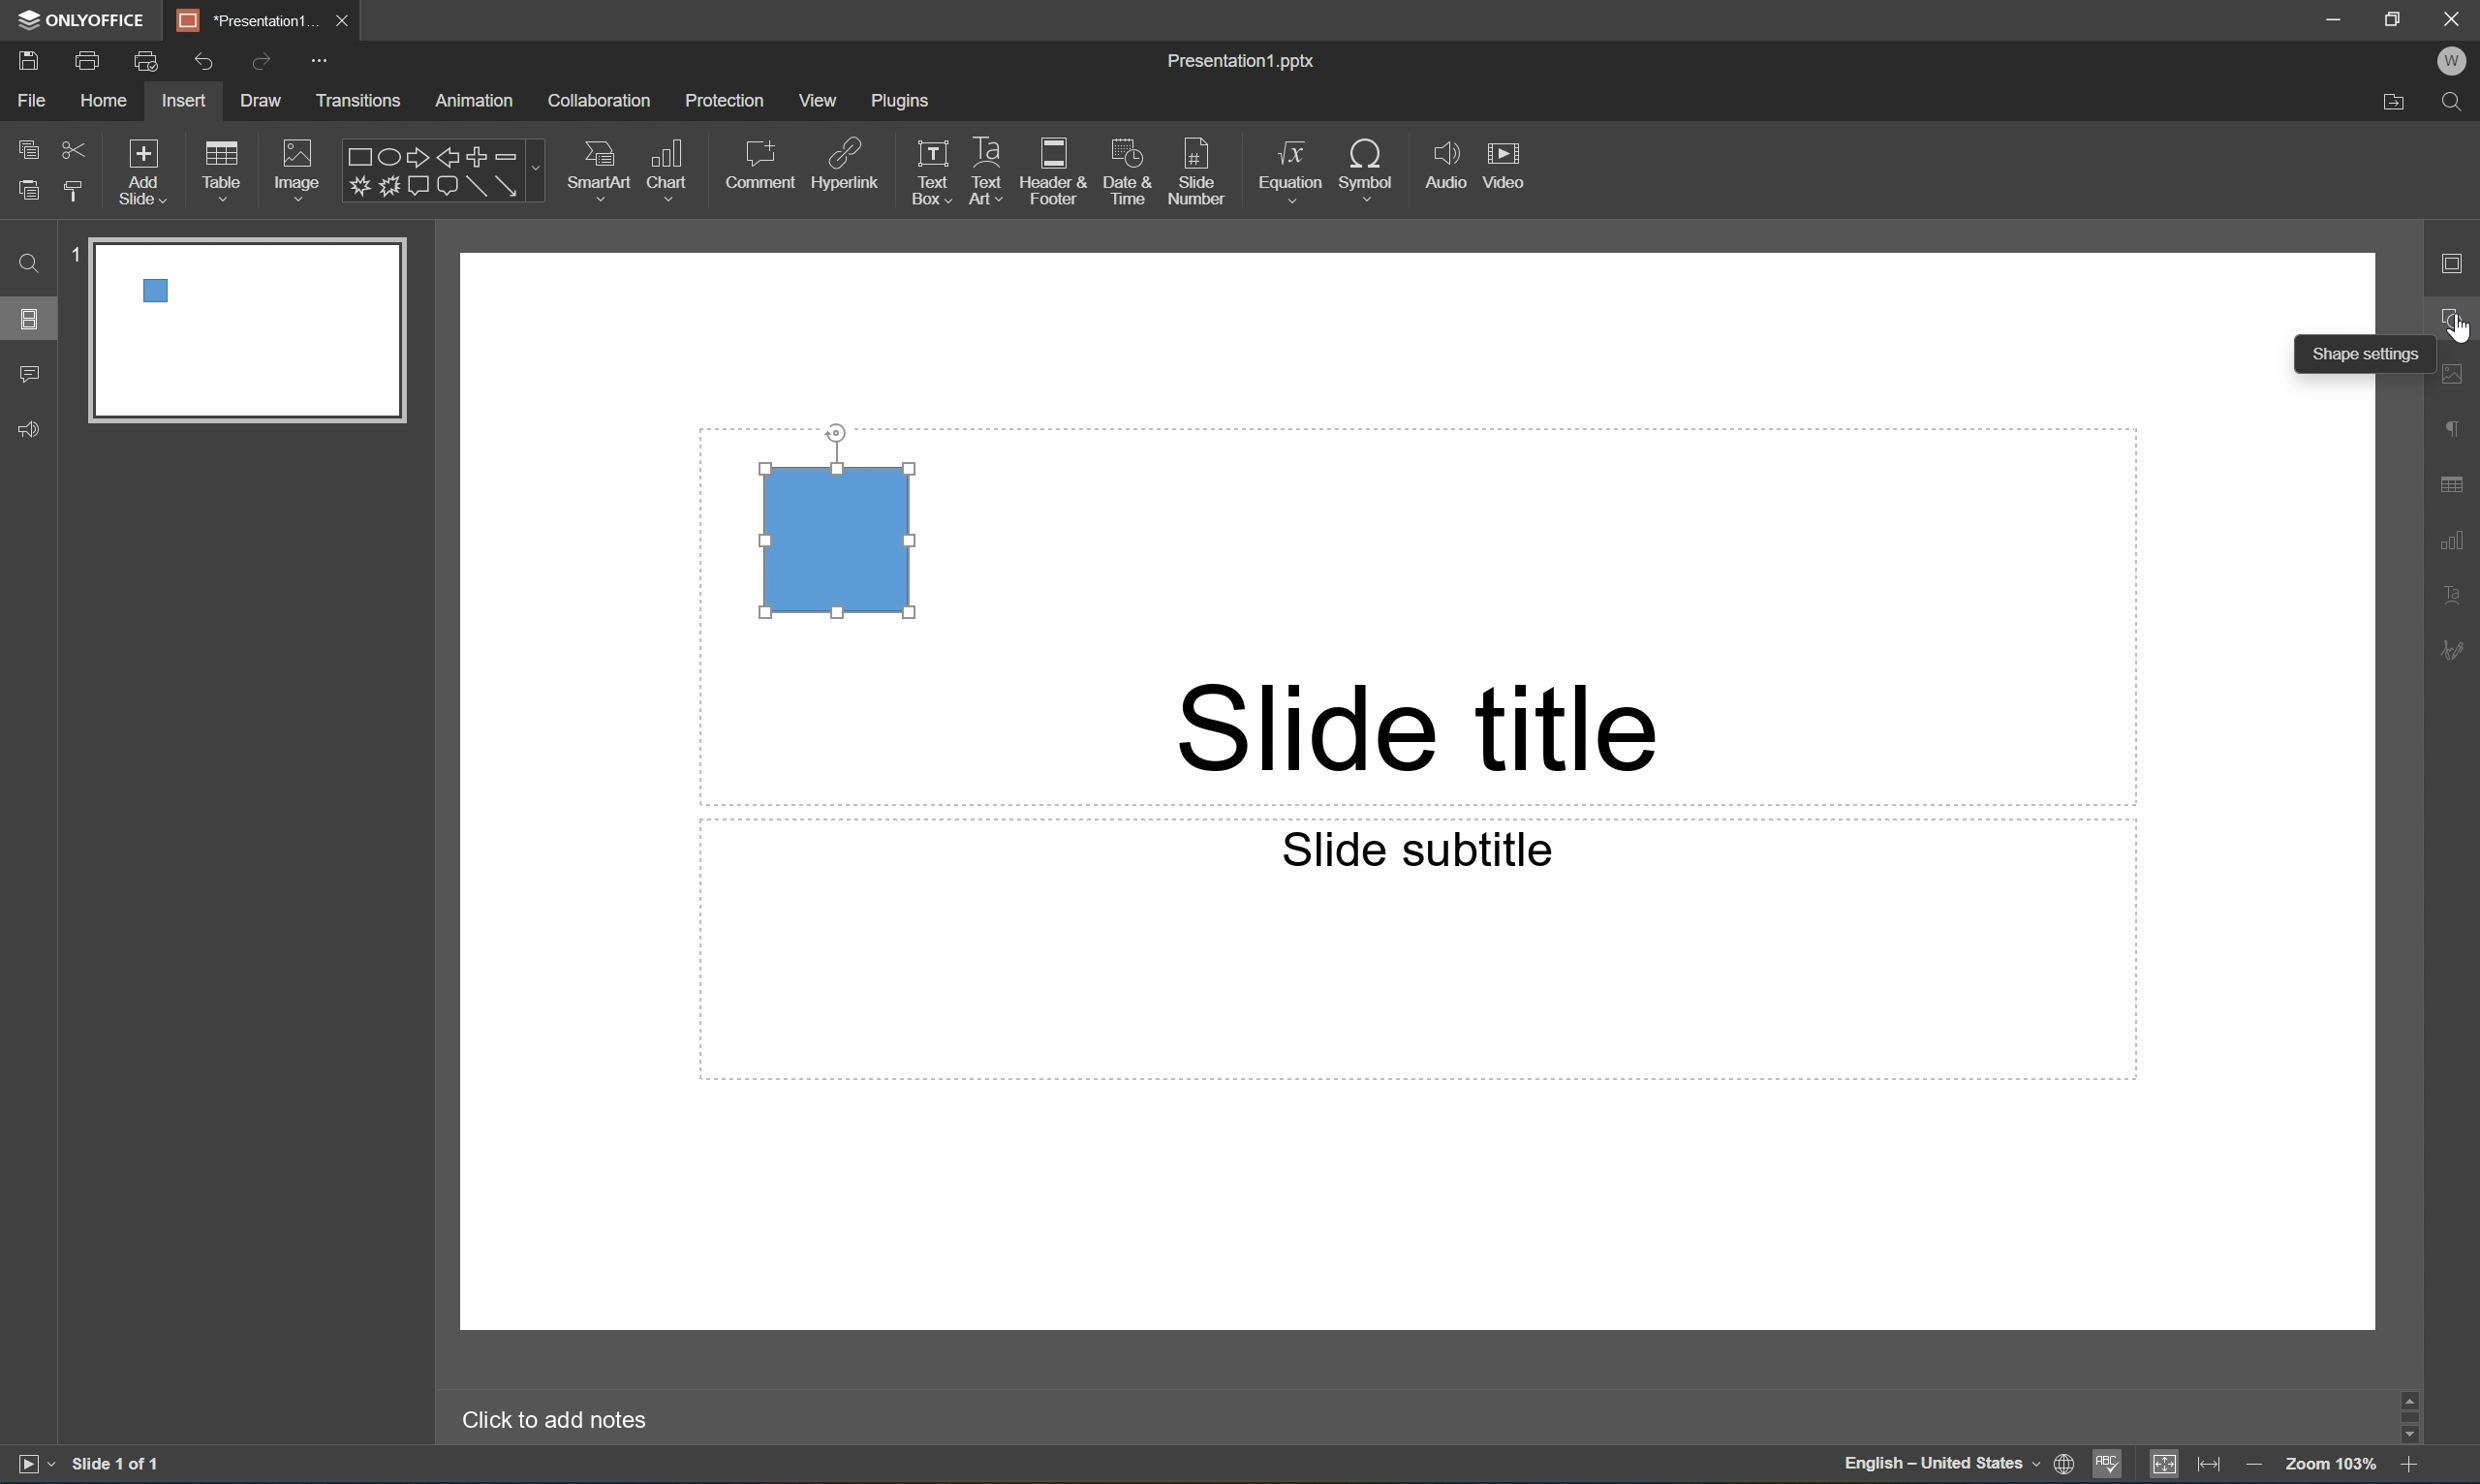 This screenshot has width=2480, height=1484. Describe the element at coordinates (1125, 170) in the screenshot. I see `Date & Time` at that location.